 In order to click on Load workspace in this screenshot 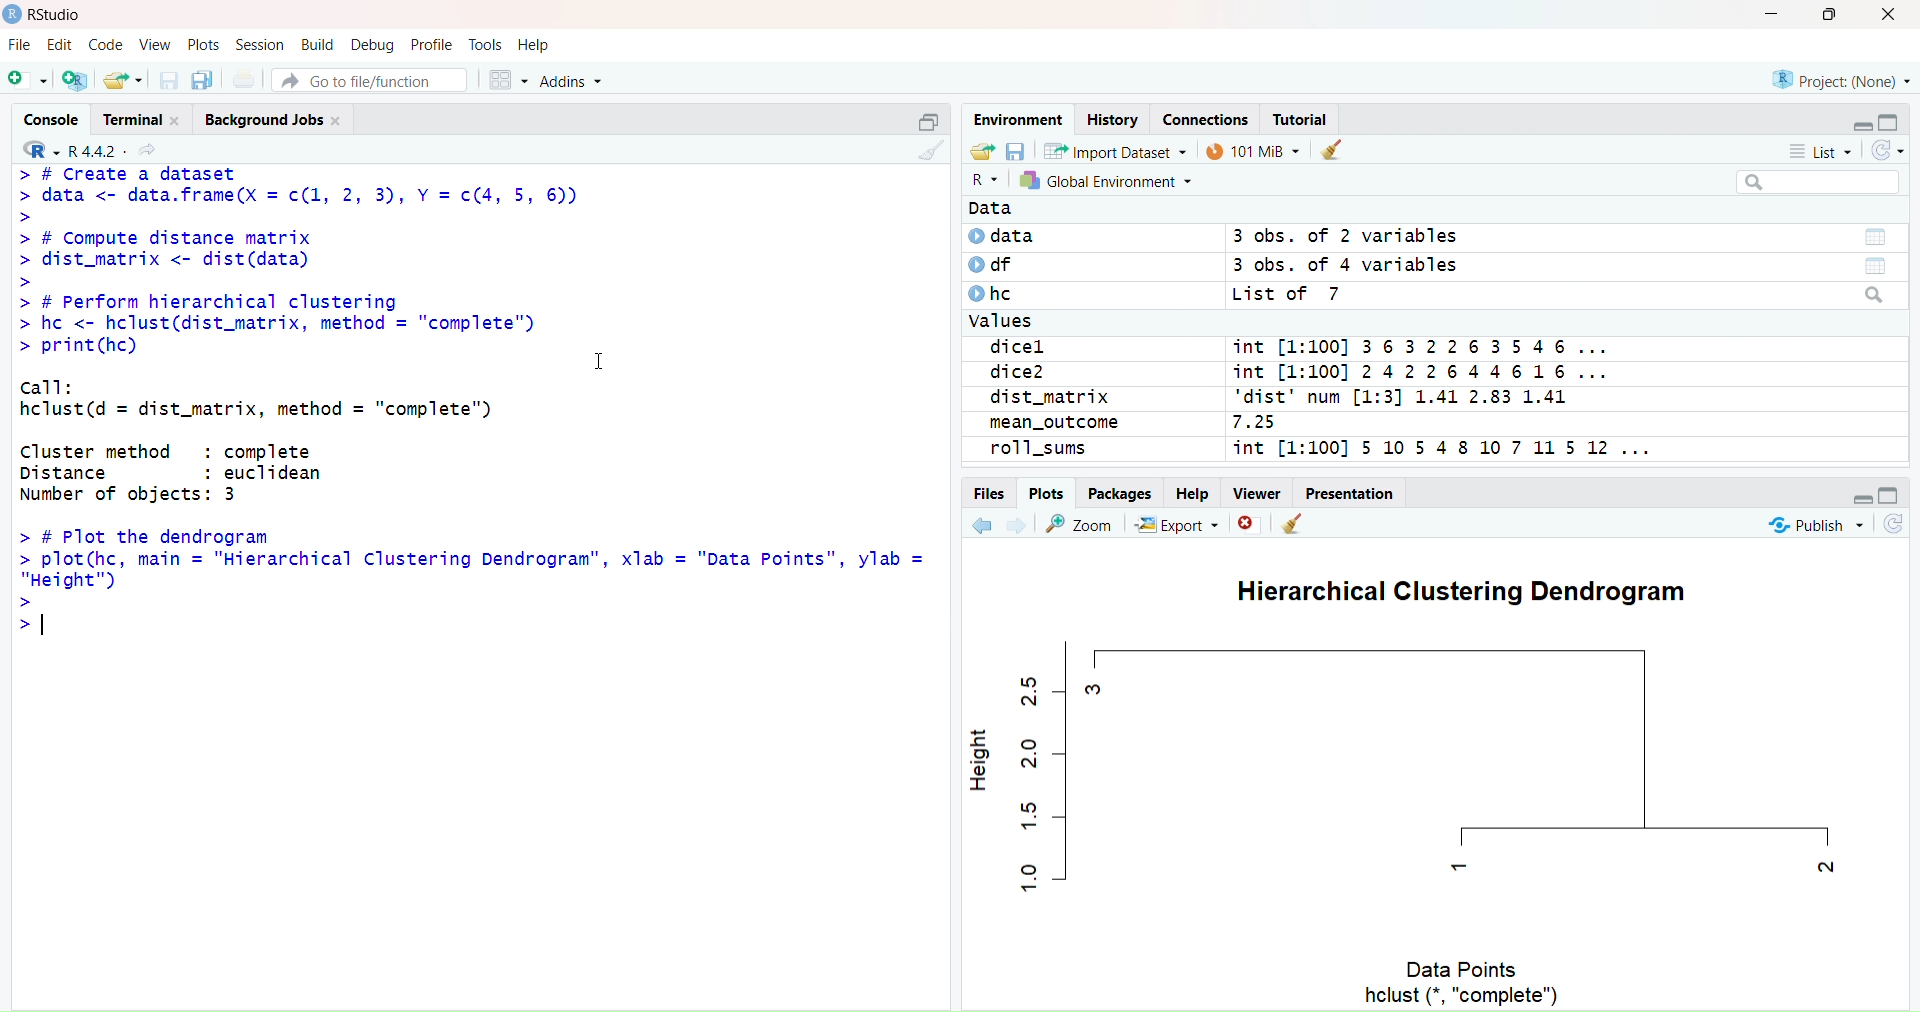, I will do `click(980, 150)`.